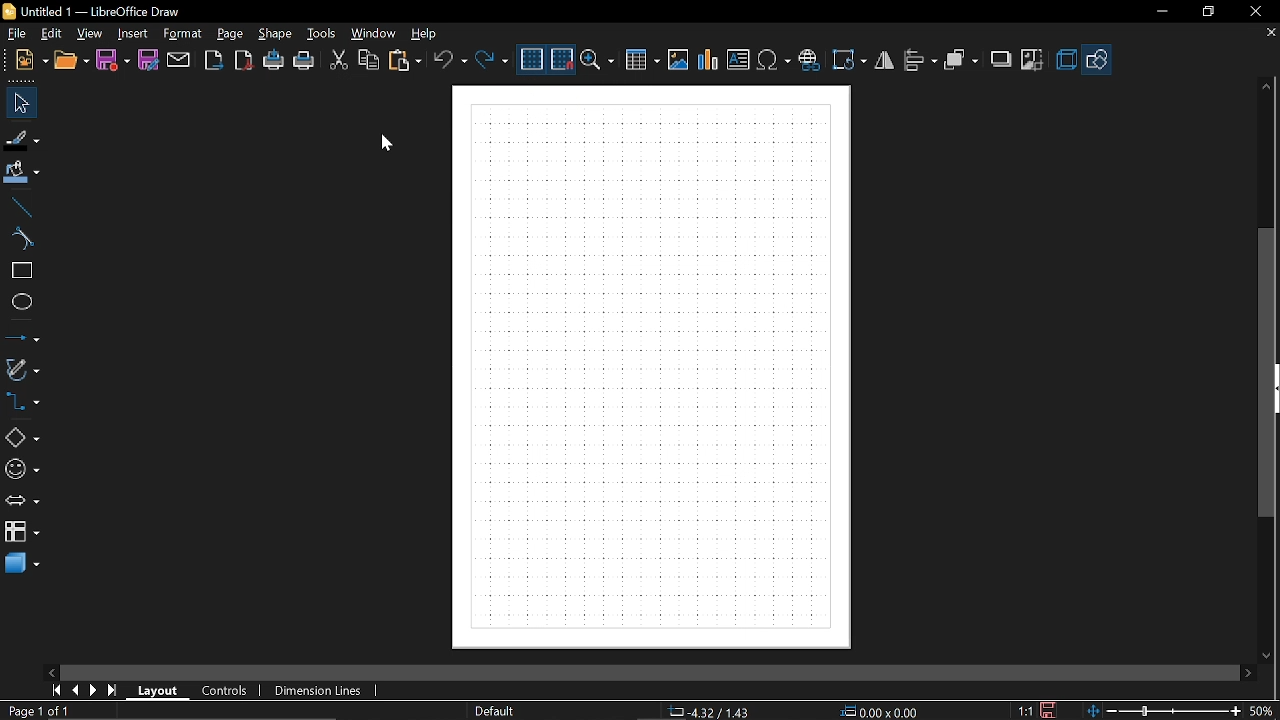  I want to click on export as pdf, so click(243, 60).